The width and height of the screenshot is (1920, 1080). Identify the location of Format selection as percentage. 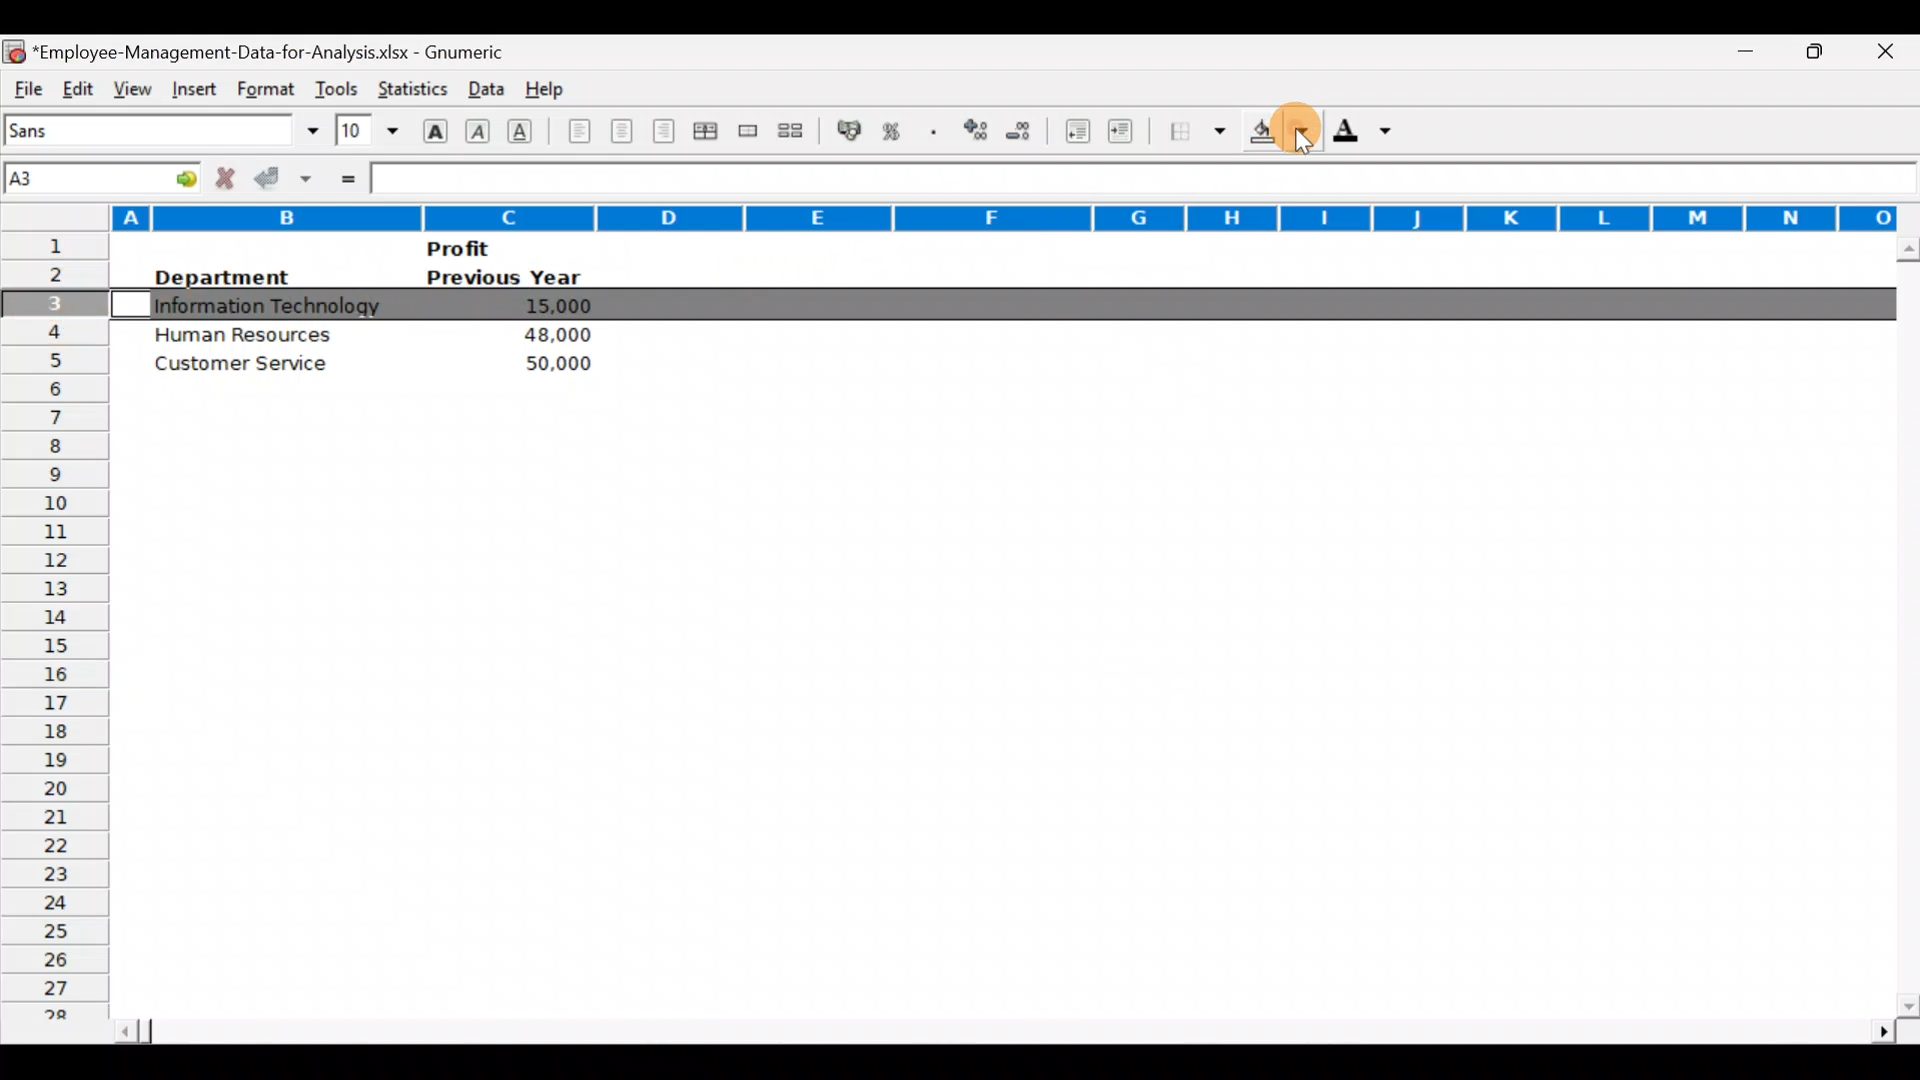
(898, 131).